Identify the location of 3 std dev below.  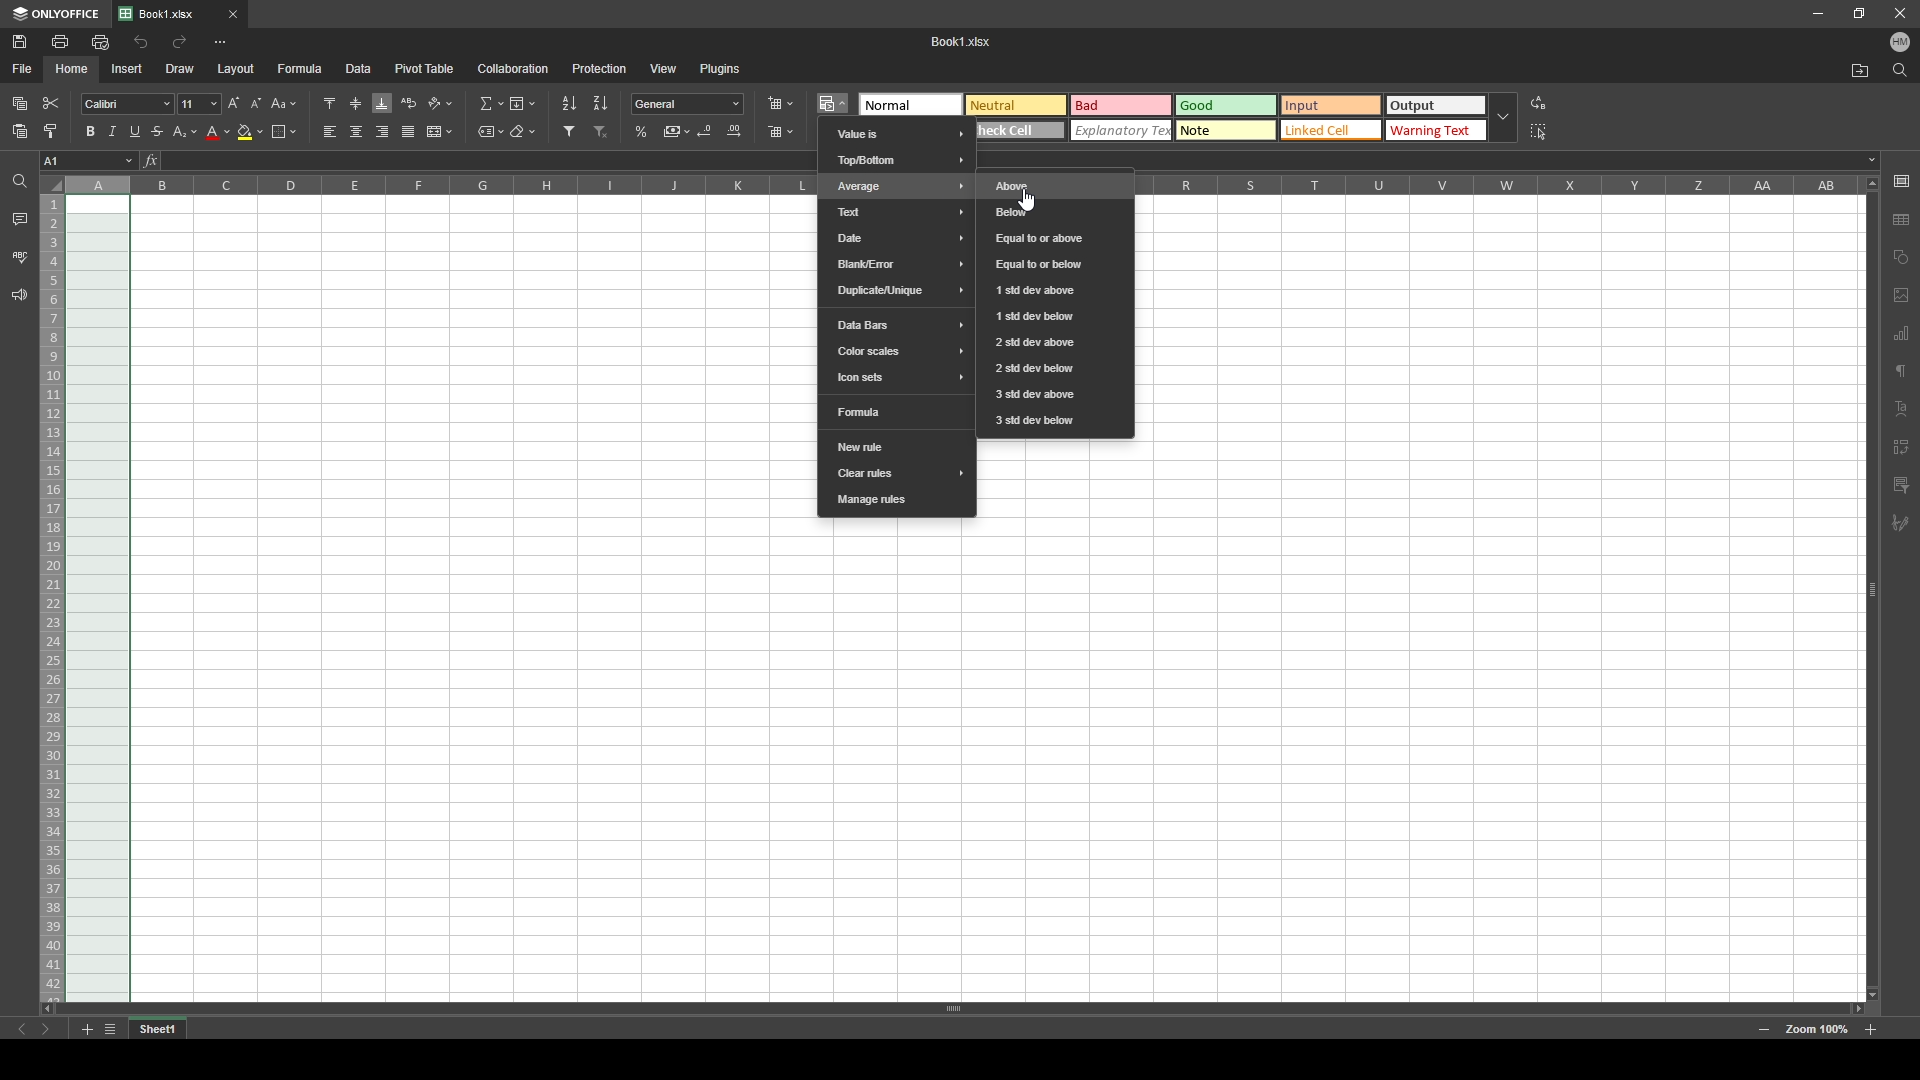
(1055, 421).